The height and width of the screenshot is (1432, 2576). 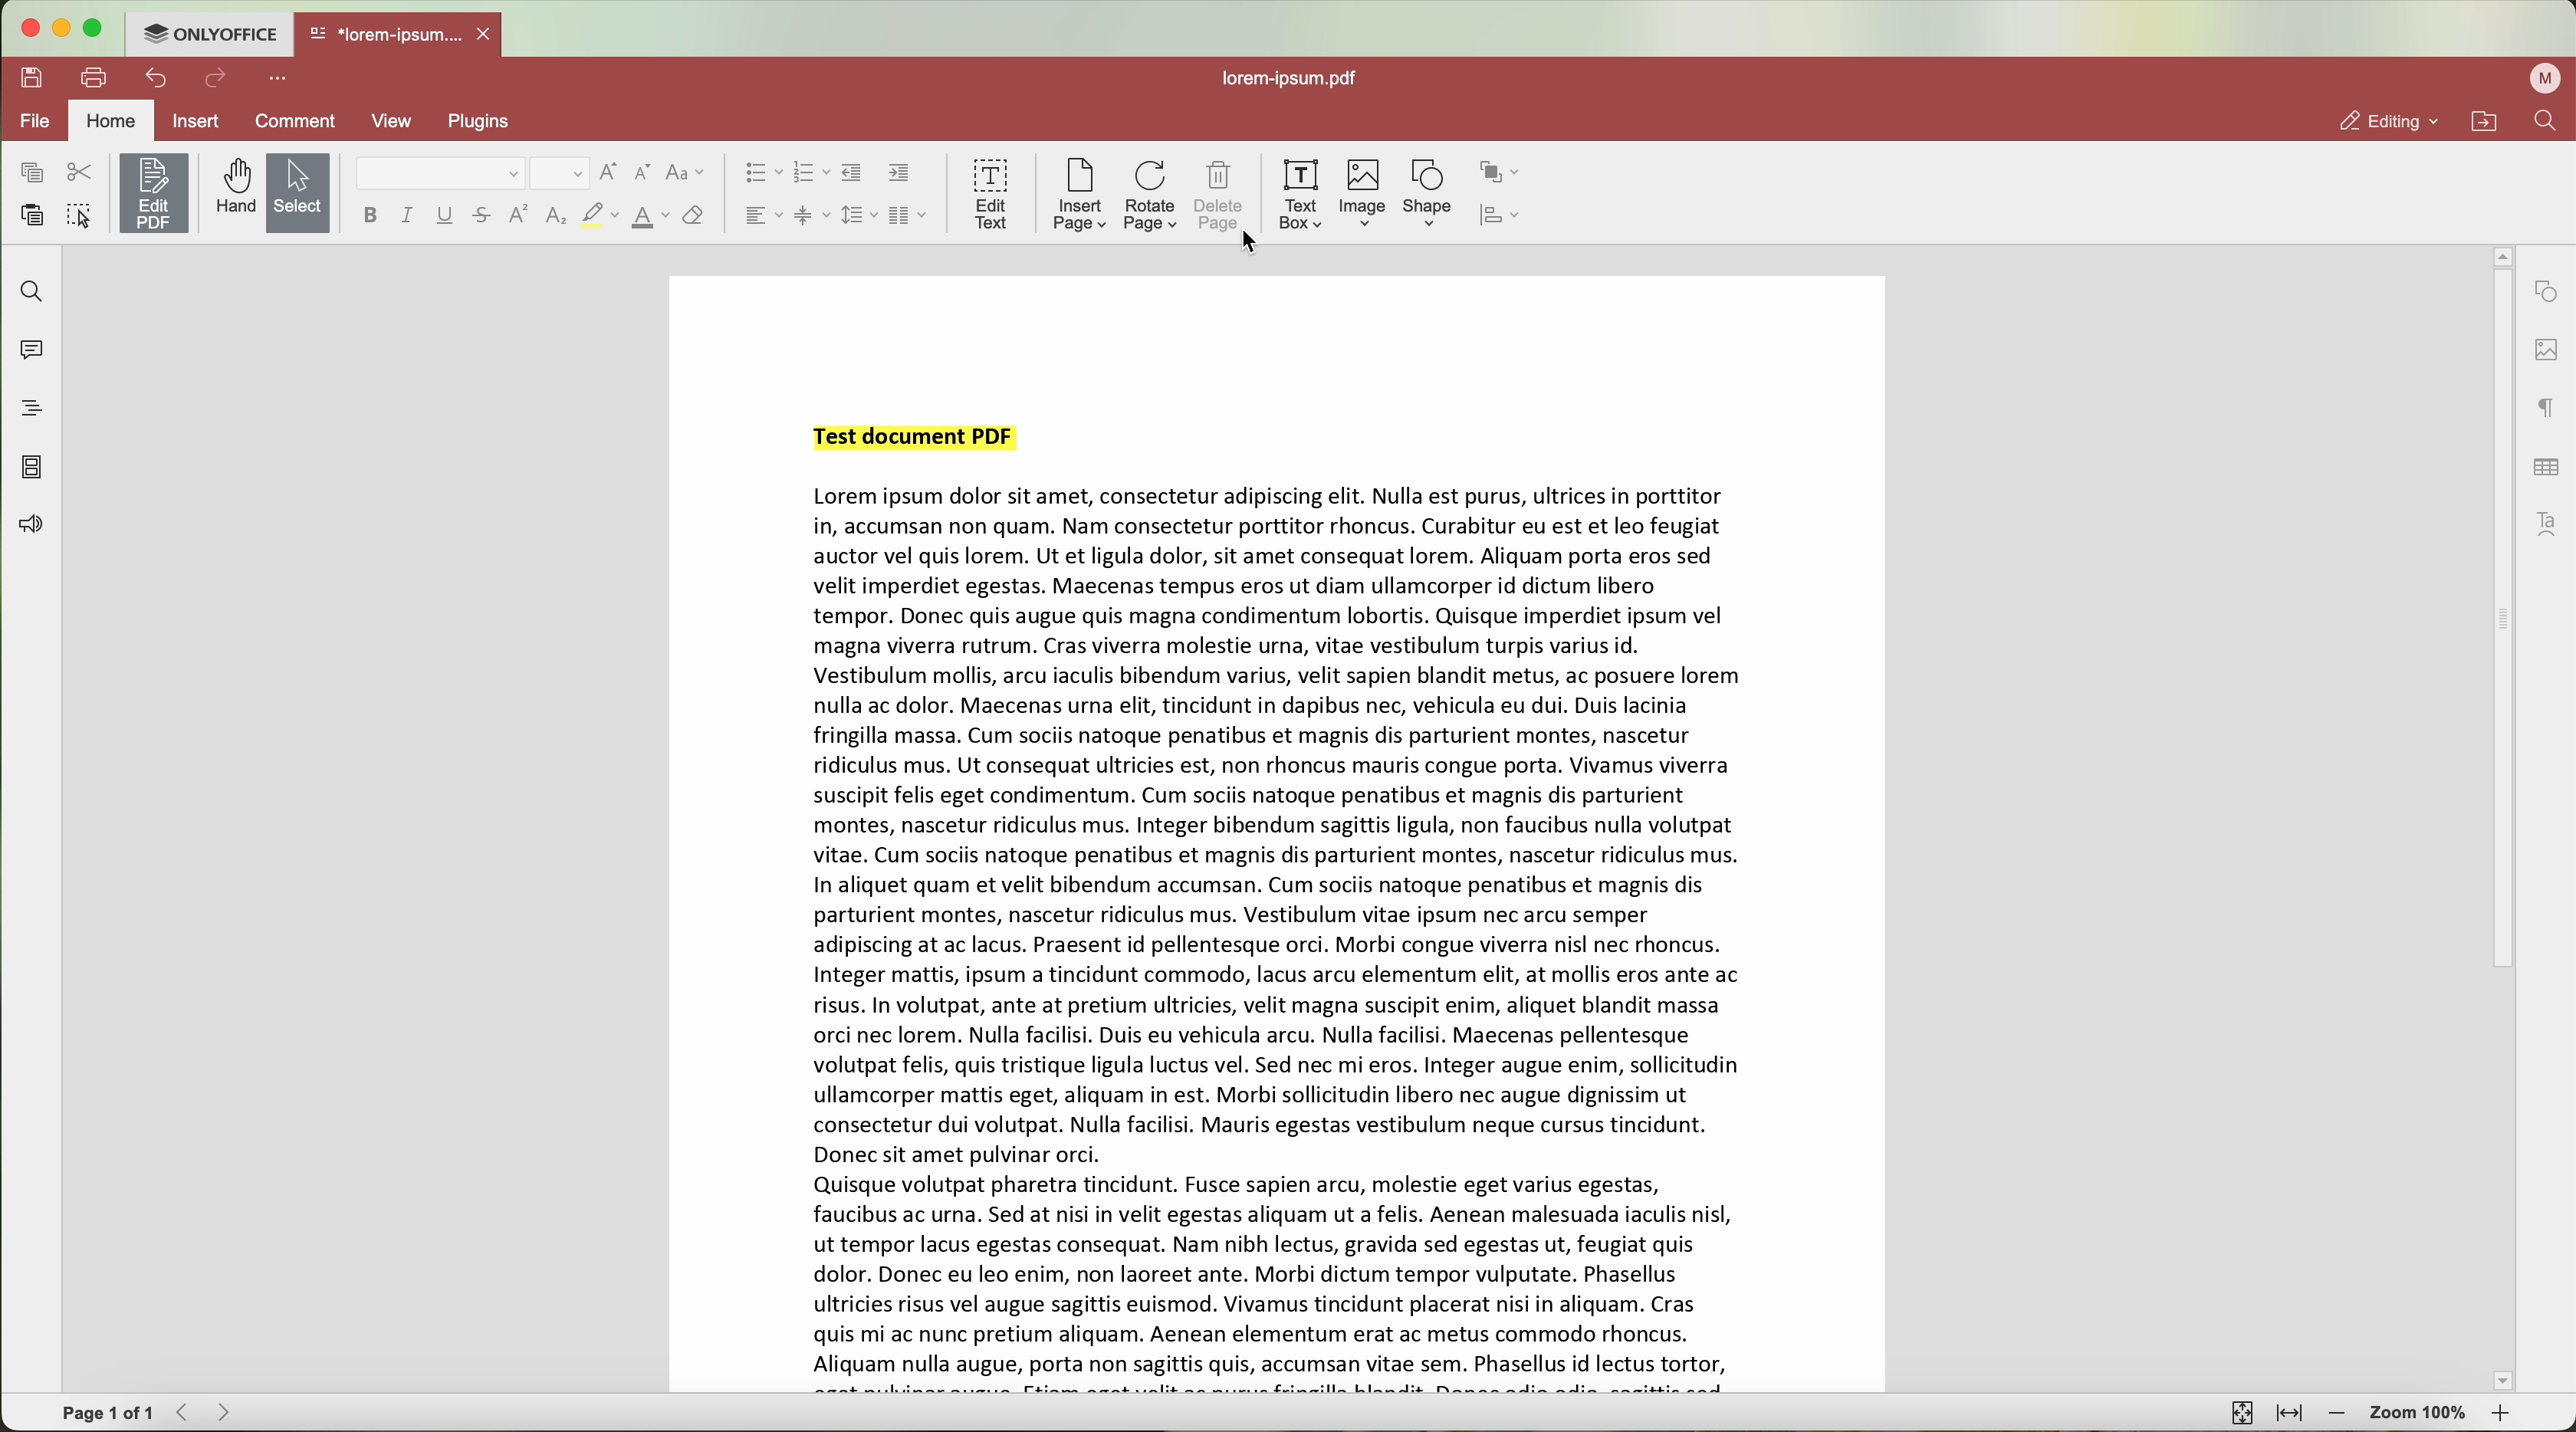 I want to click on align shape, so click(x=1502, y=218).